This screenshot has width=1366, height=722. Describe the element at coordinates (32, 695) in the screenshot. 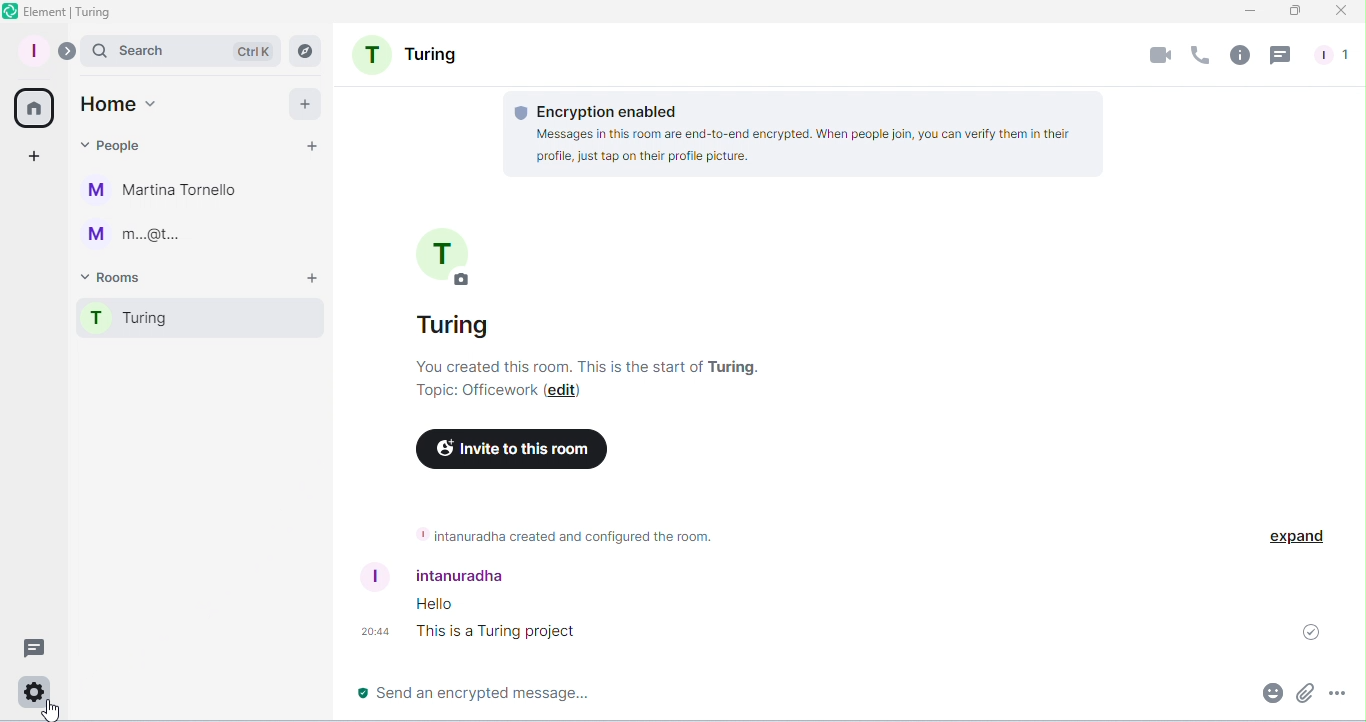

I see `Quick settings` at that location.